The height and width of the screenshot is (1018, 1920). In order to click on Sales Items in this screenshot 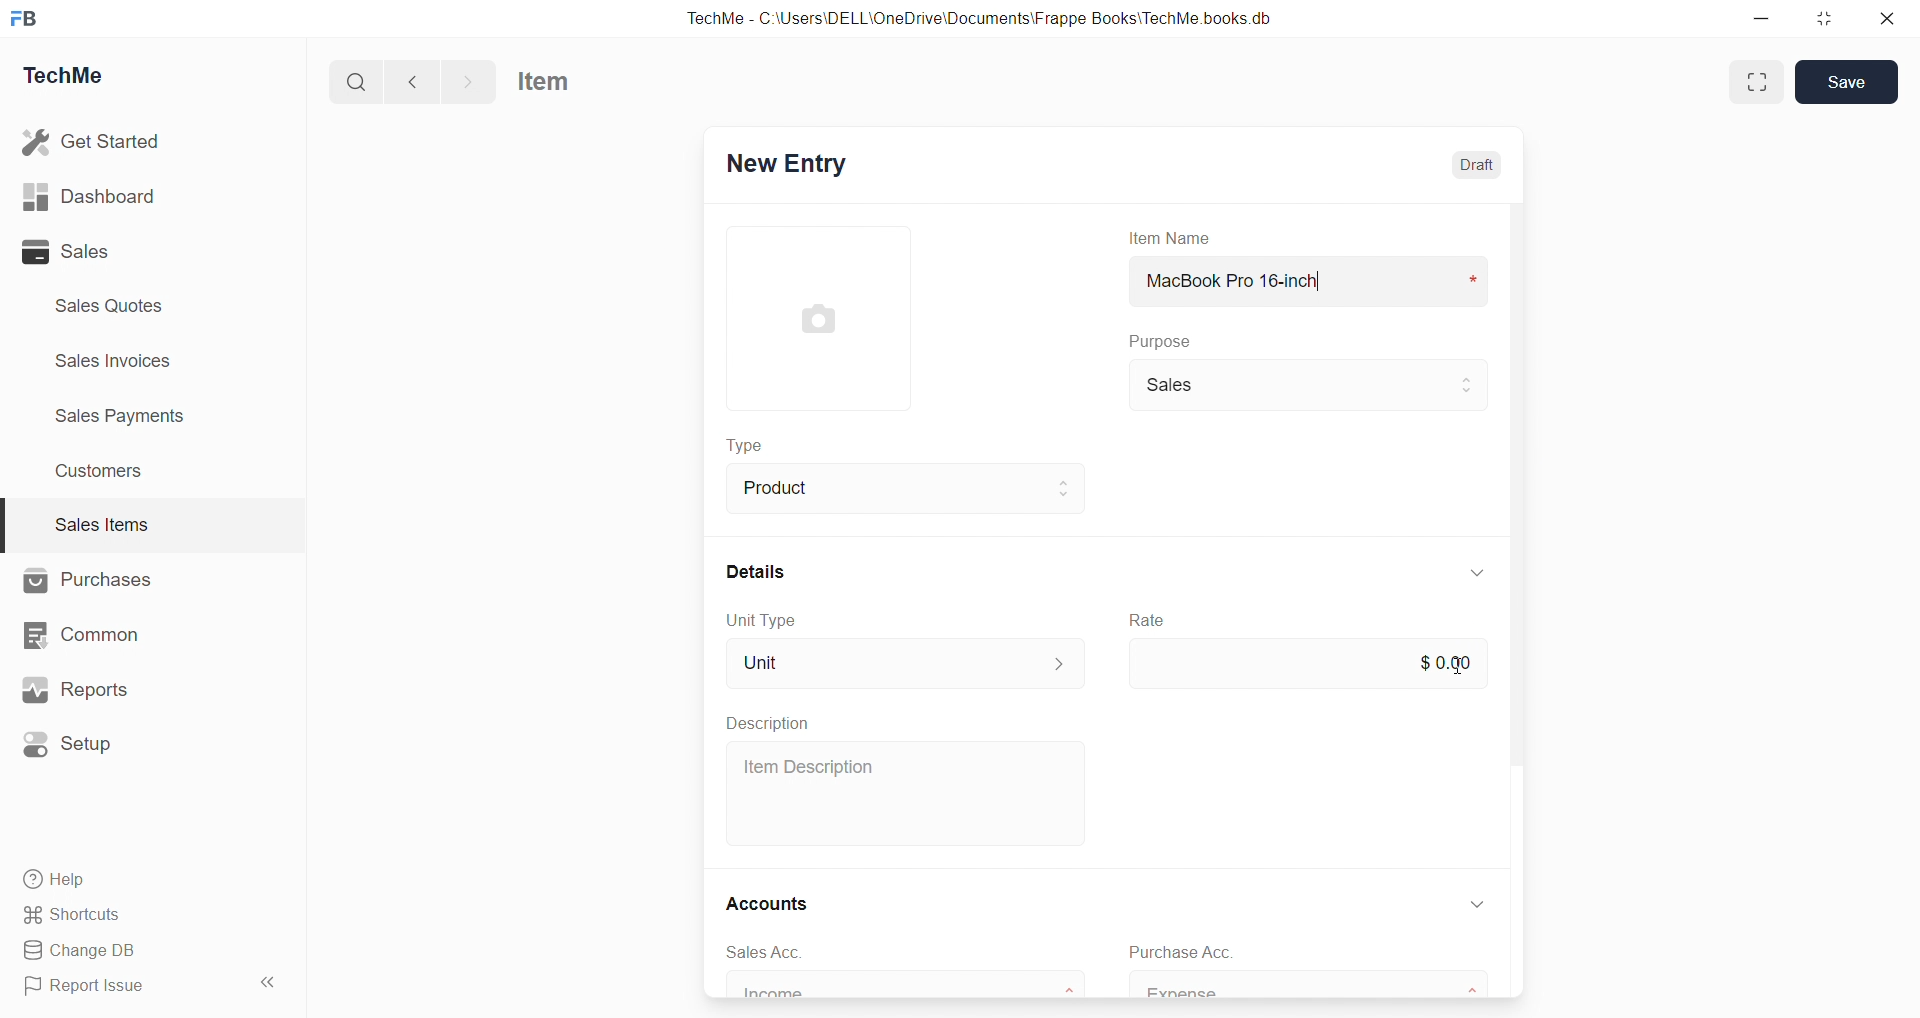, I will do `click(102, 524)`.